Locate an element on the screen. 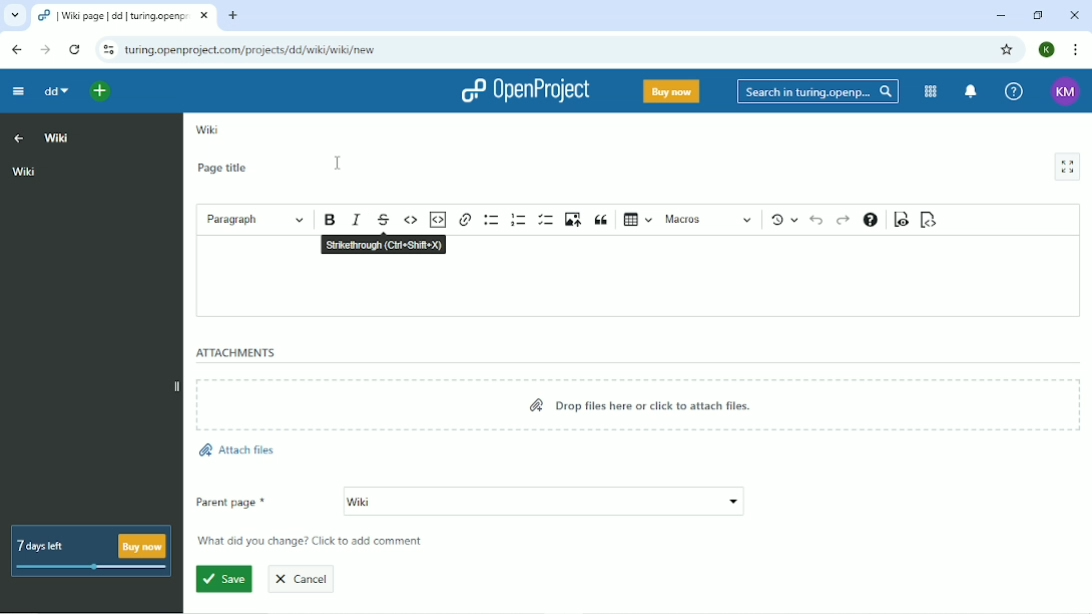 This screenshot has width=1092, height=614. Wiki is located at coordinates (57, 136).